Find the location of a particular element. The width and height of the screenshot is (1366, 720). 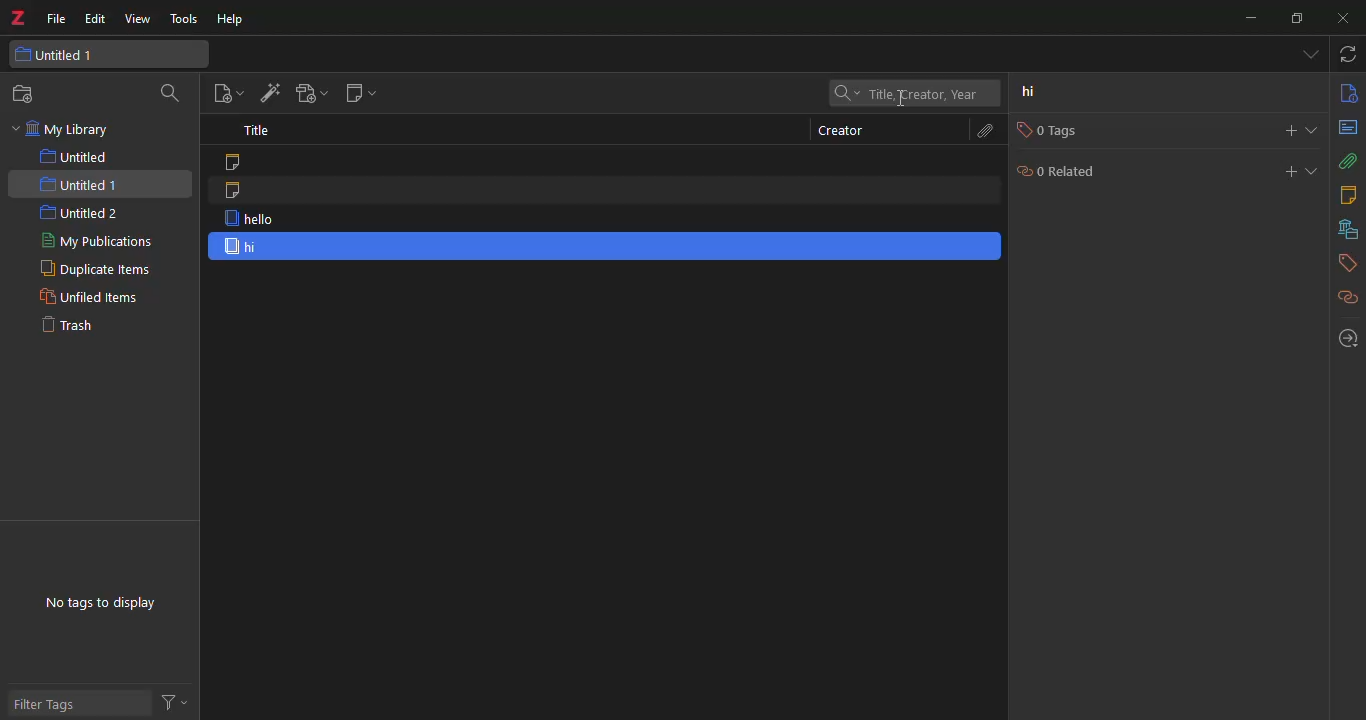

abstract is located at coordinates (1349, 127).